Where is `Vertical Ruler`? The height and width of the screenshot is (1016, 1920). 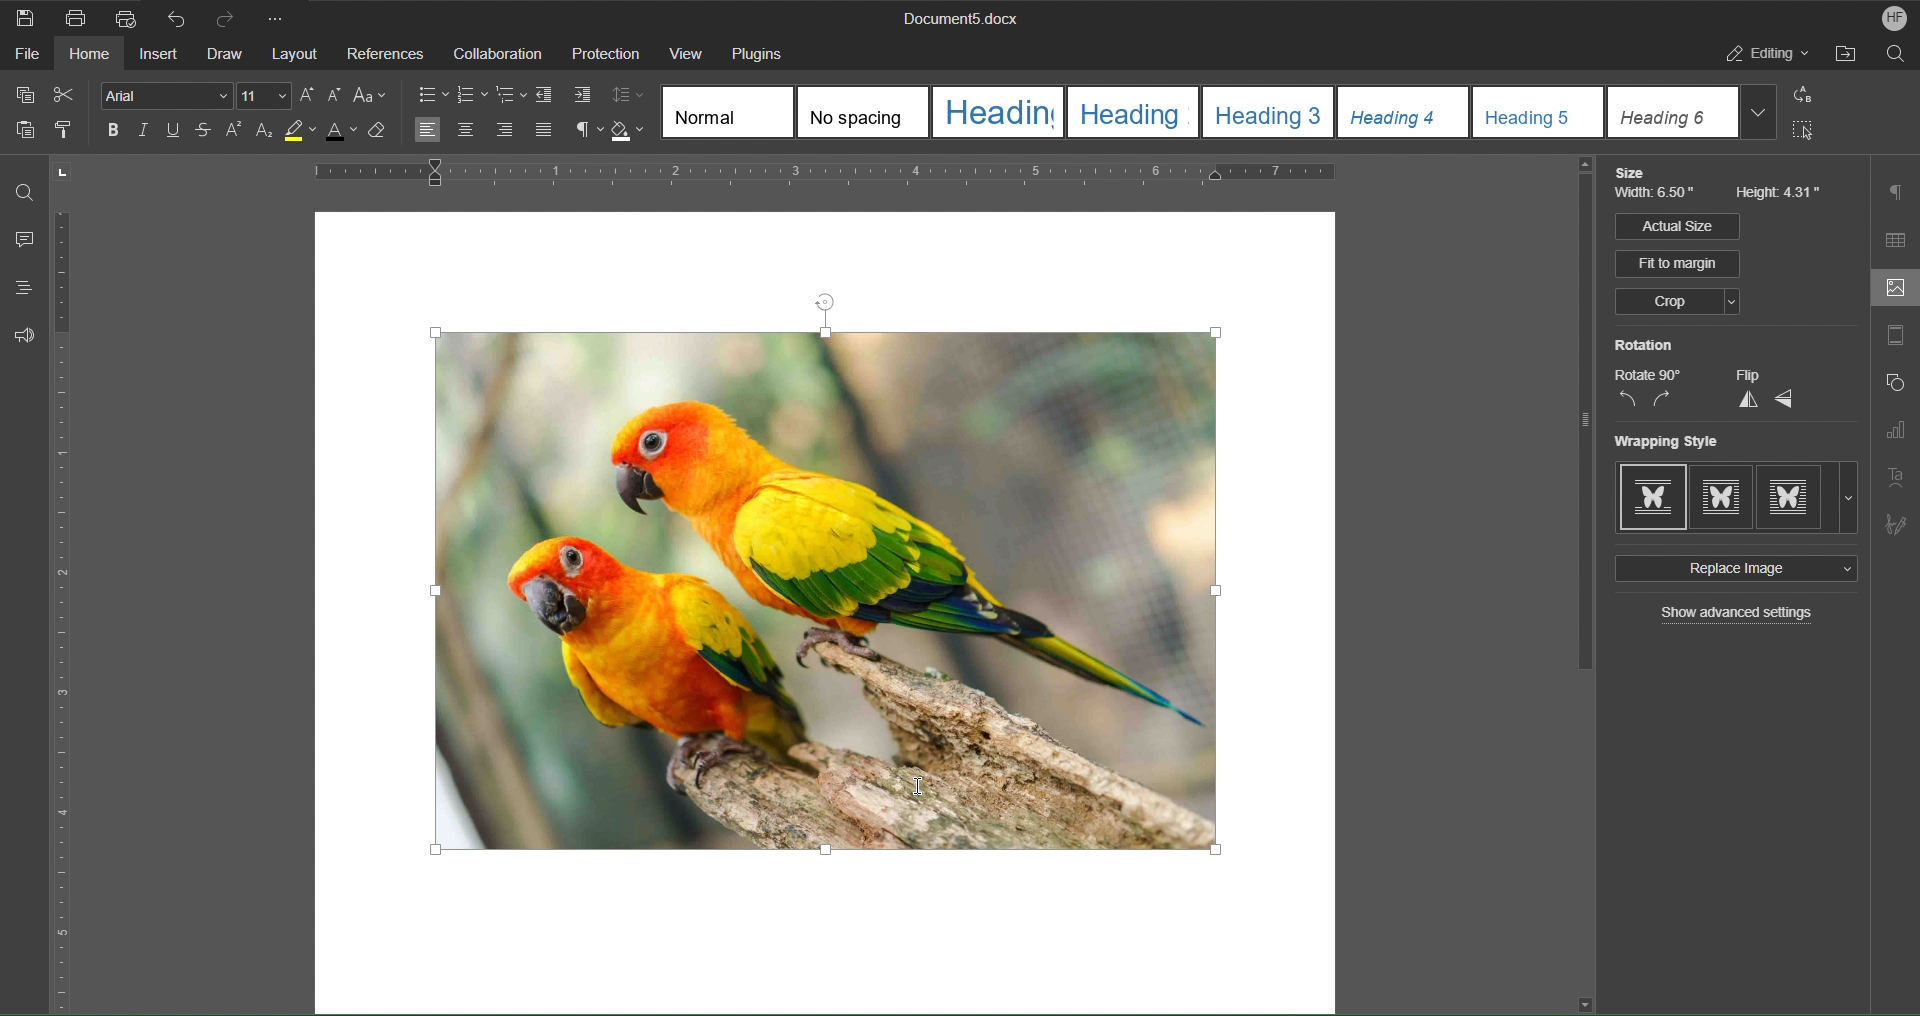 Vertical Ruler is located at coordinates (65, 614).